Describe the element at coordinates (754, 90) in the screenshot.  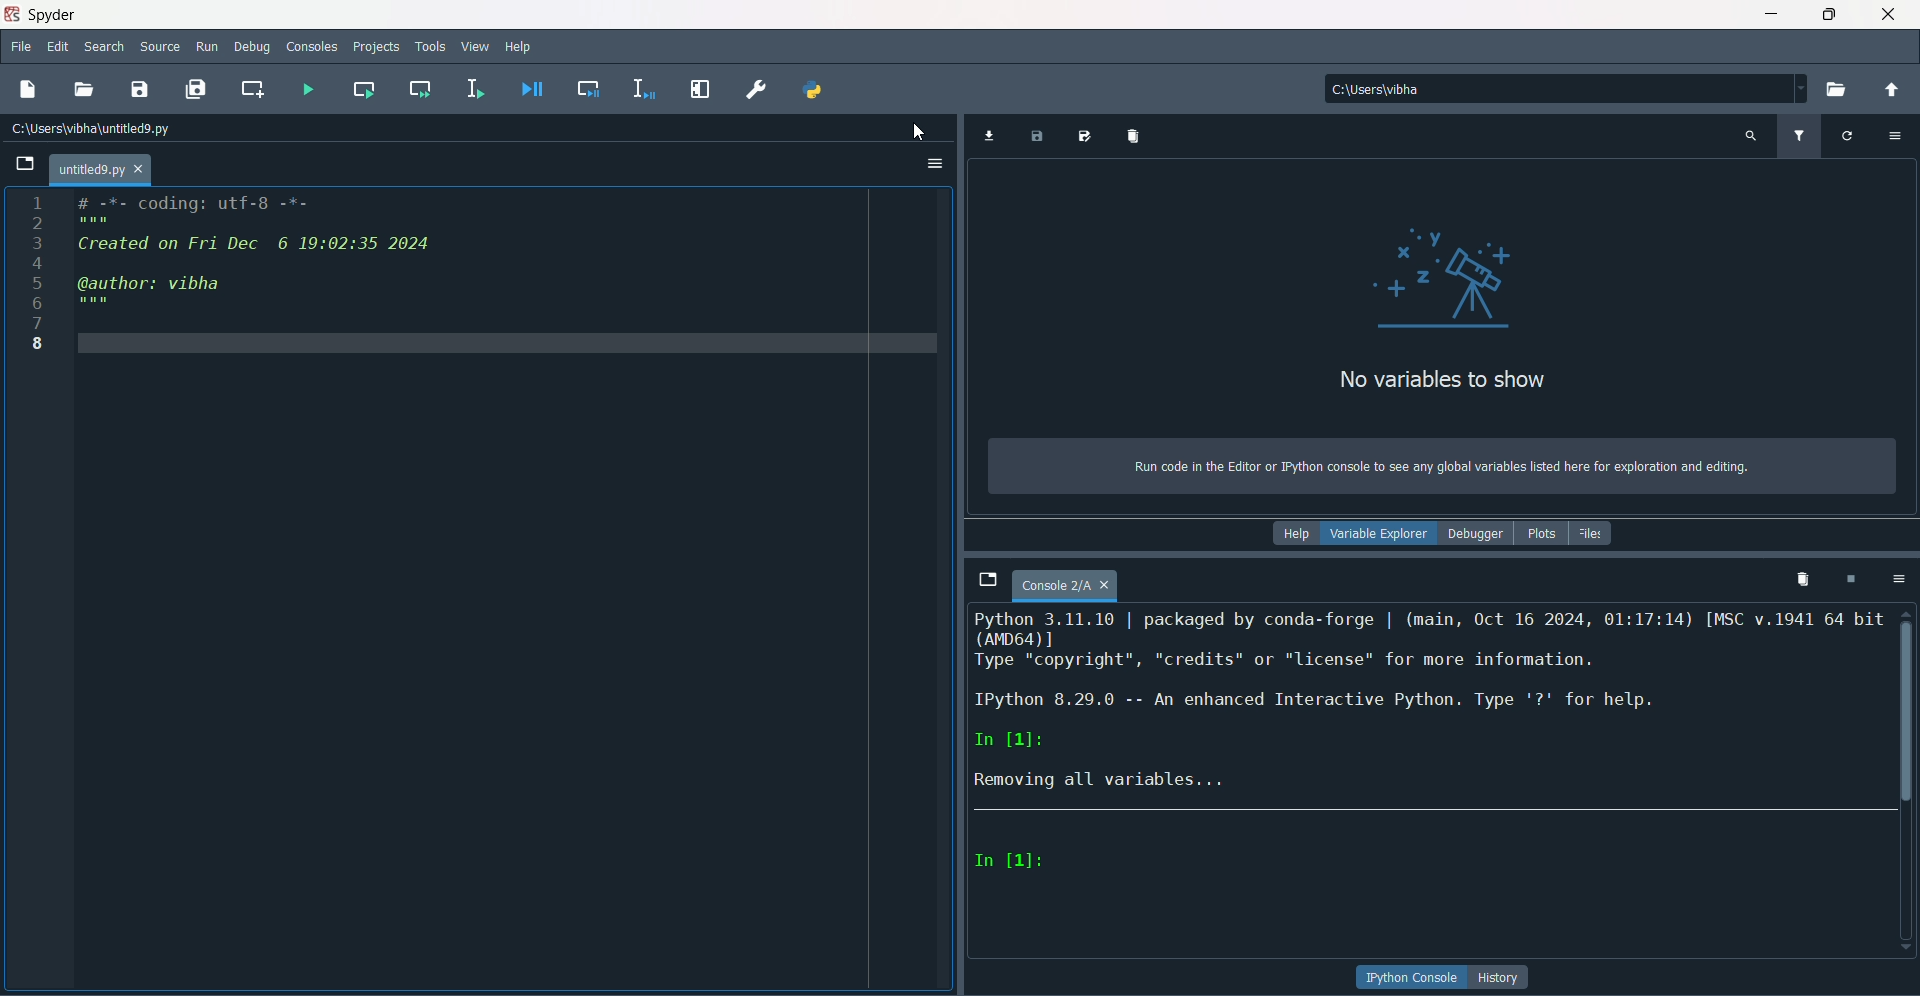
I see `preferences` at that location.